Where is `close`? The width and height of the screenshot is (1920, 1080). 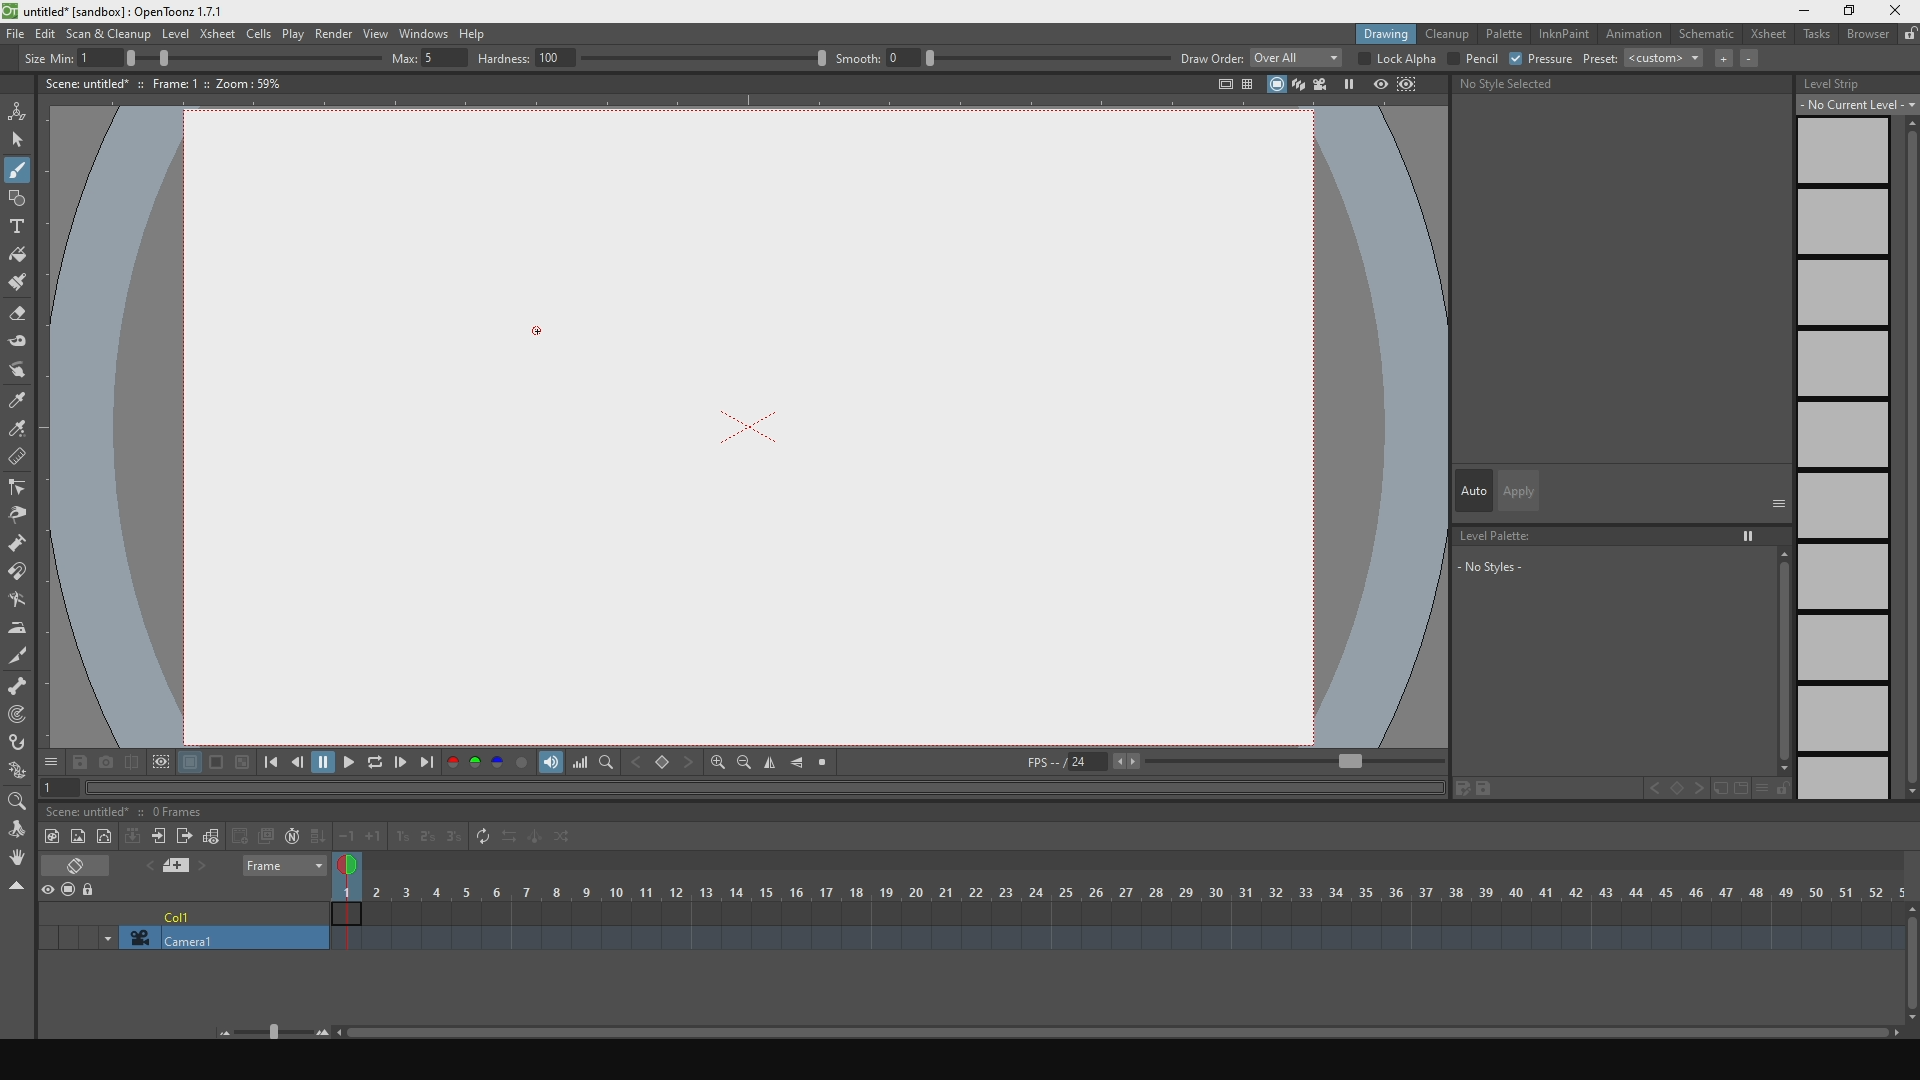 close is located at coordinates (1896, 10).